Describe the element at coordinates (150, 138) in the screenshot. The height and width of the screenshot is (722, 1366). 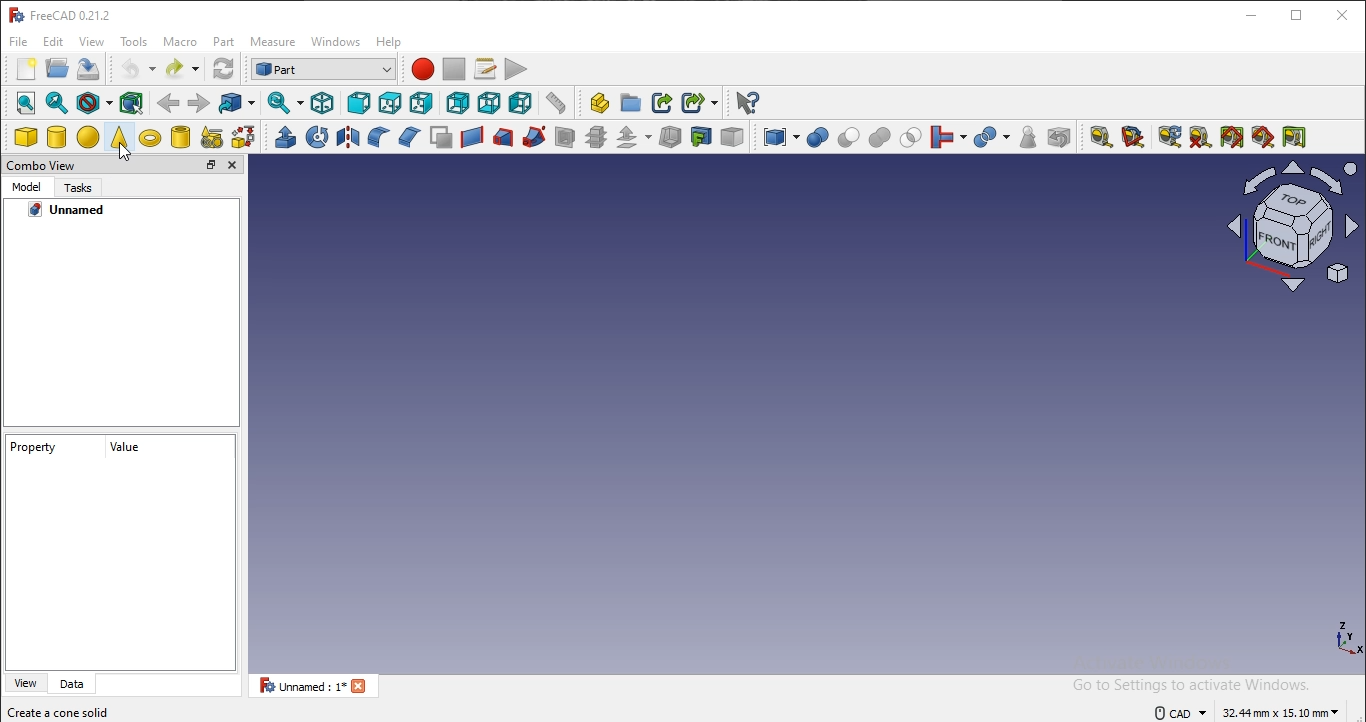
I see `torus` at that location.